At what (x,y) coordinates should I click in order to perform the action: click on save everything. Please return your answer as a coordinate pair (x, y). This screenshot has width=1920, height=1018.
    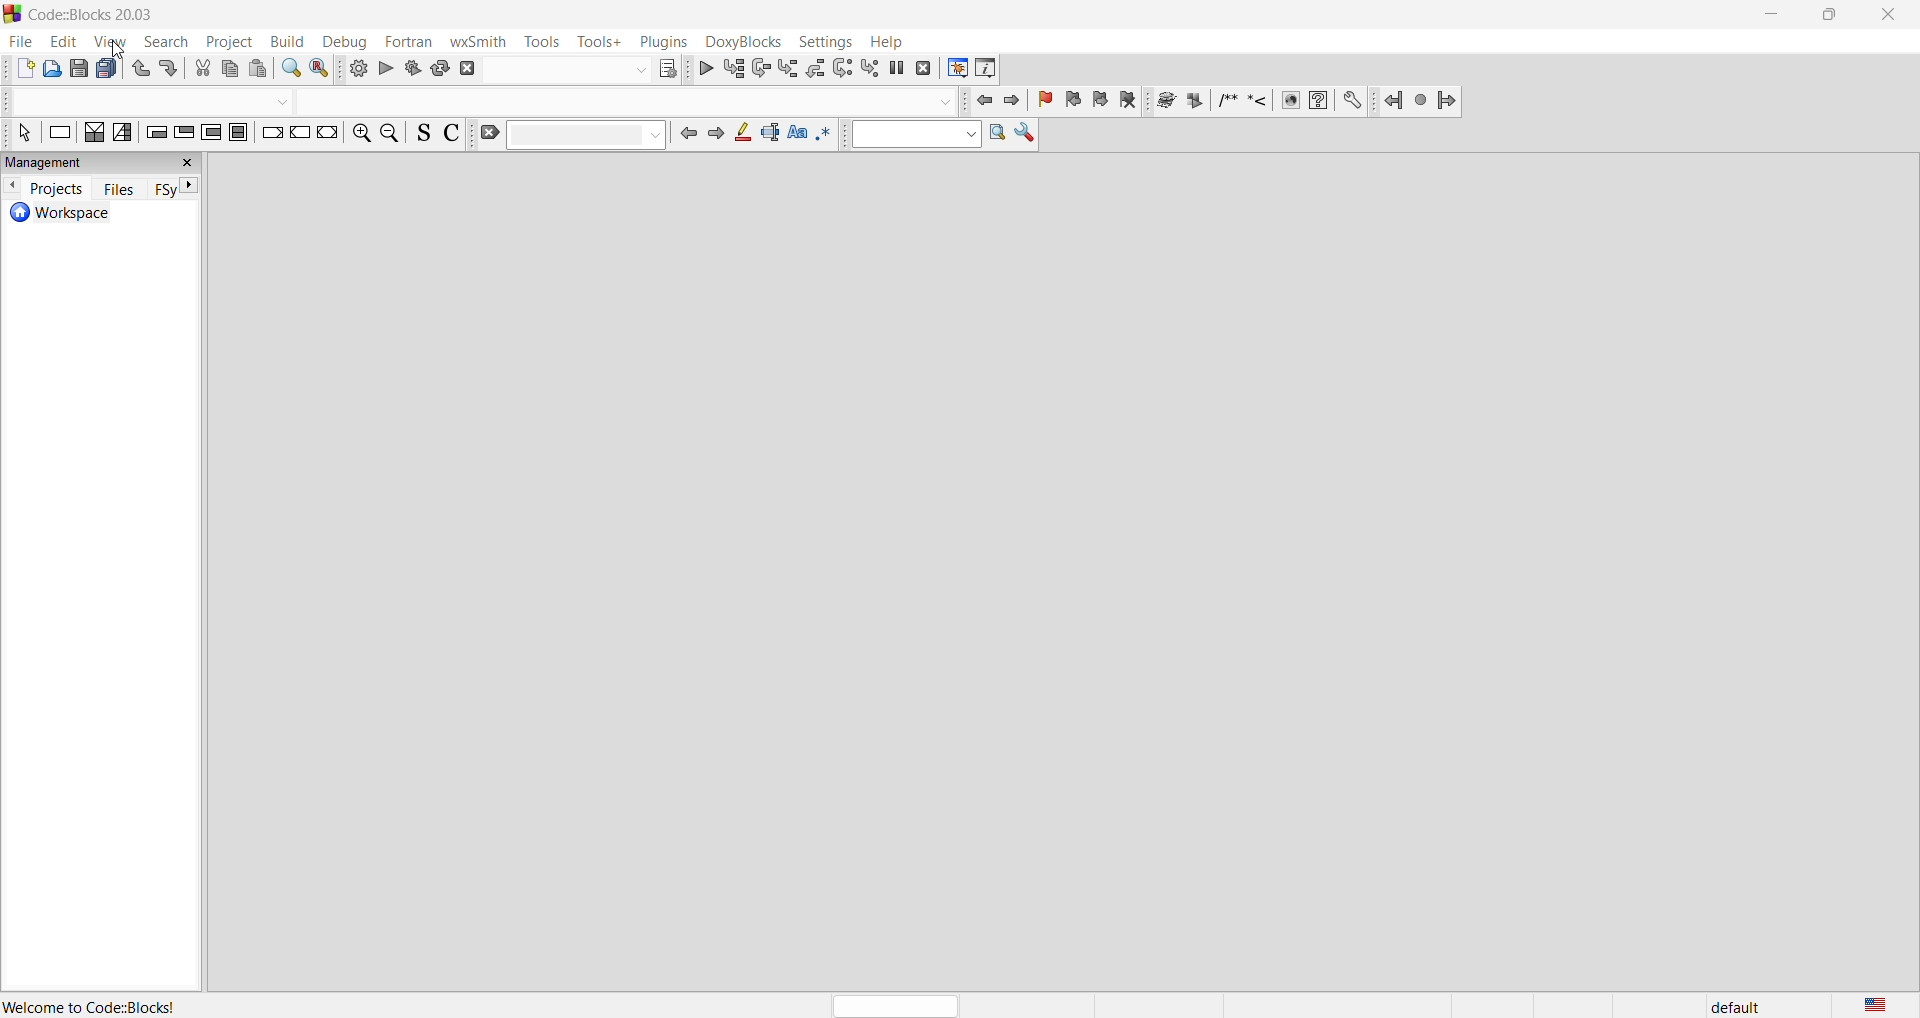
    Looking at the image, I should click on (110, 68).